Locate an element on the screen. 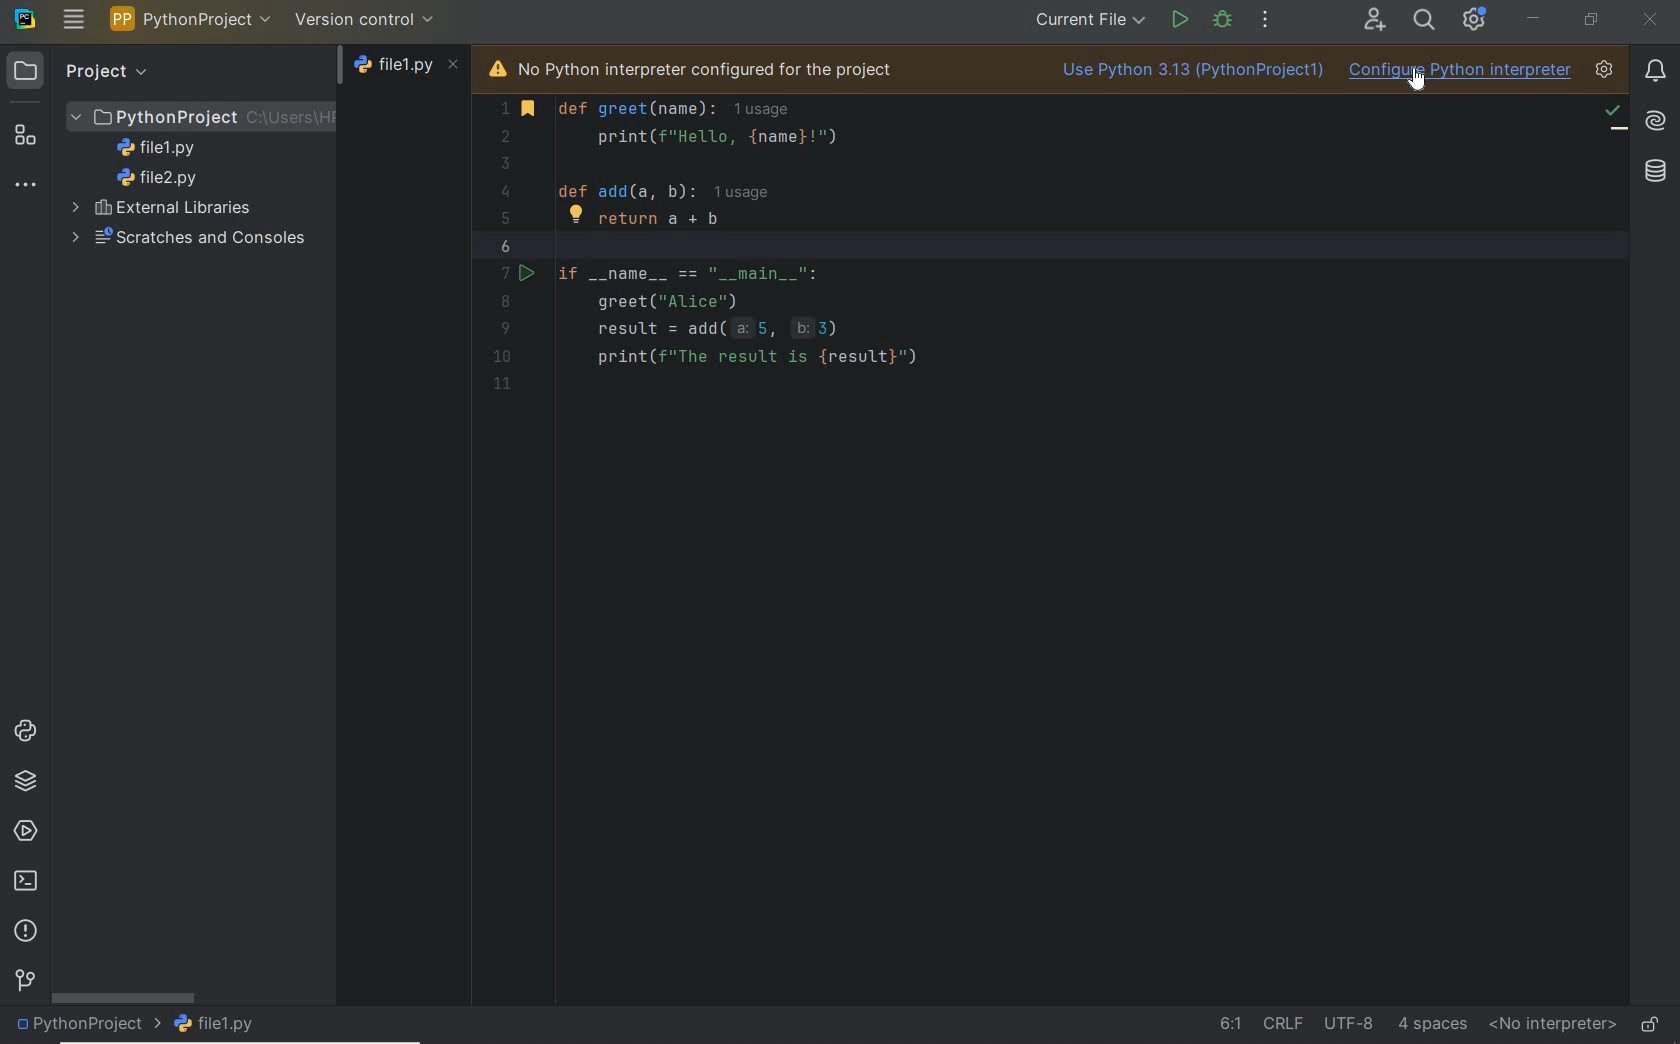  terminal is located at coordinates (27, 882).